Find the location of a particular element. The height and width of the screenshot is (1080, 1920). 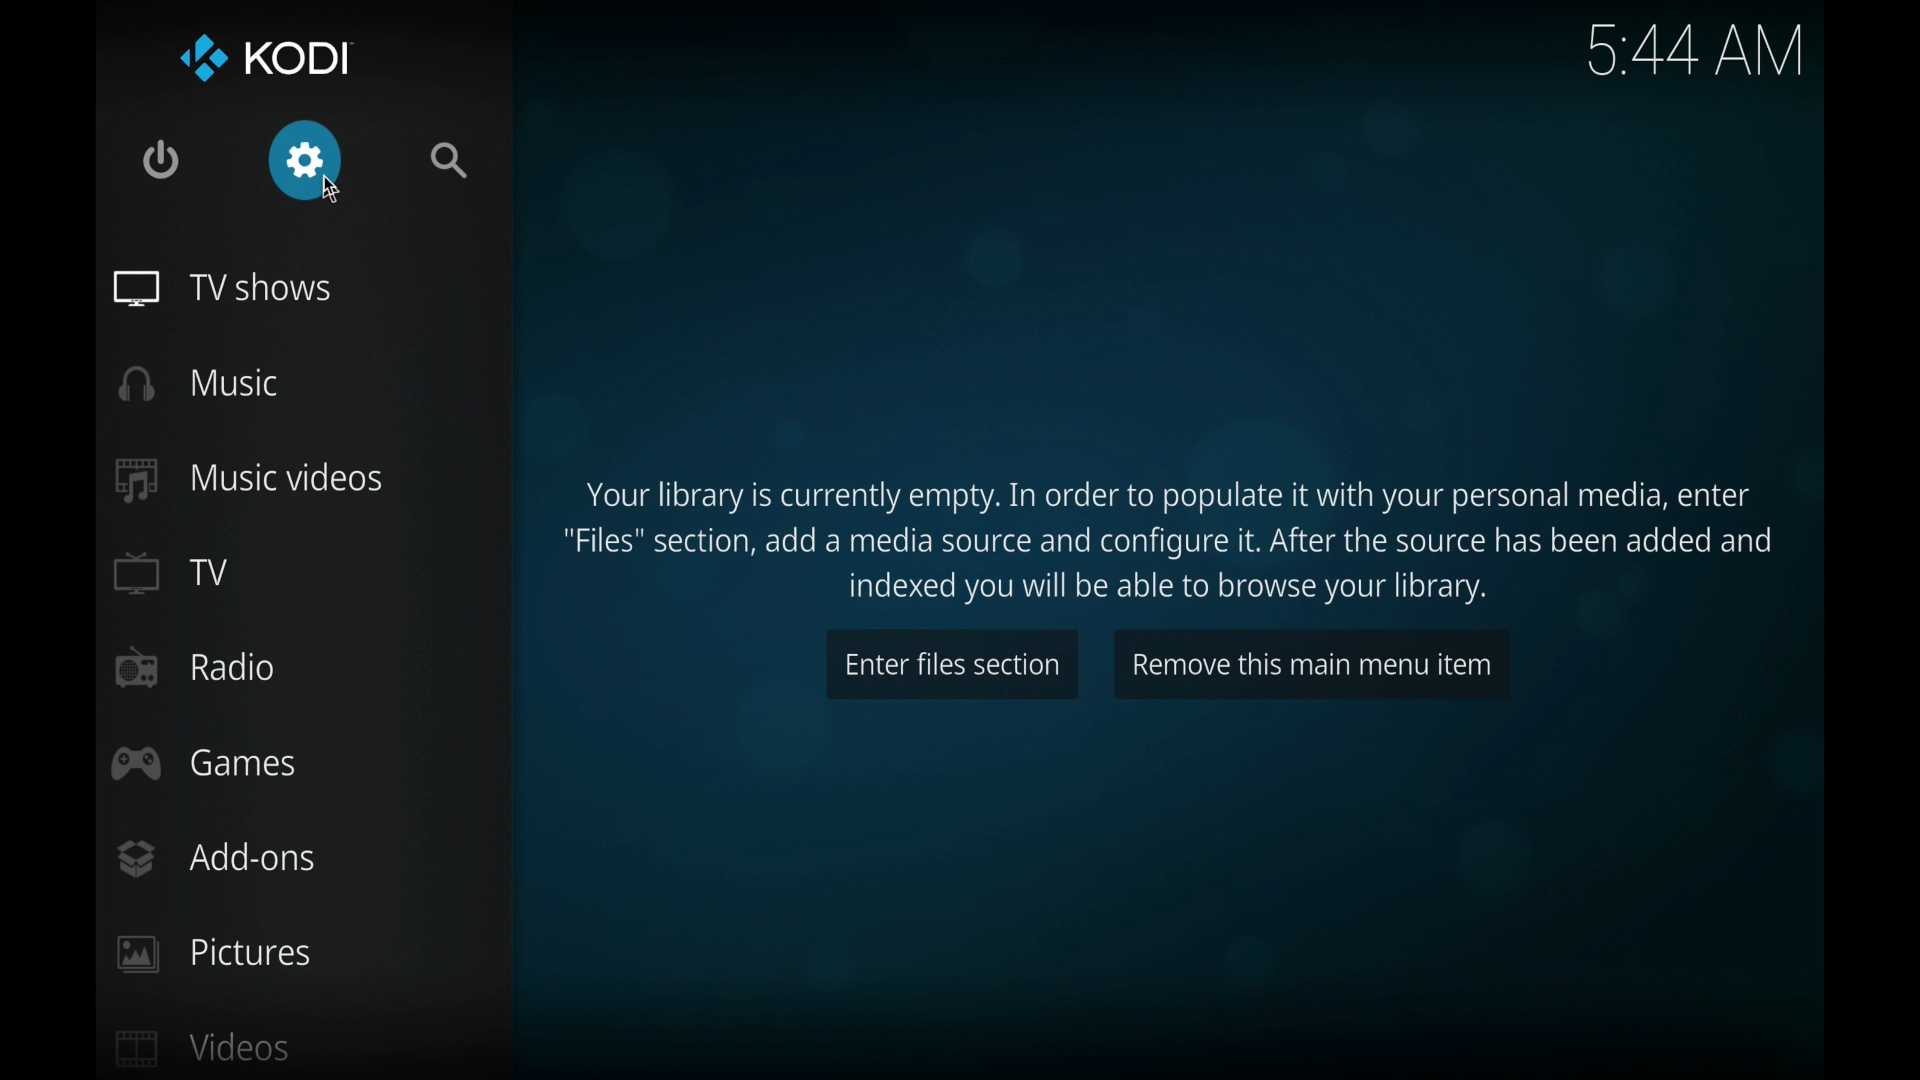

add-ons is located at coordinates (215, 858).